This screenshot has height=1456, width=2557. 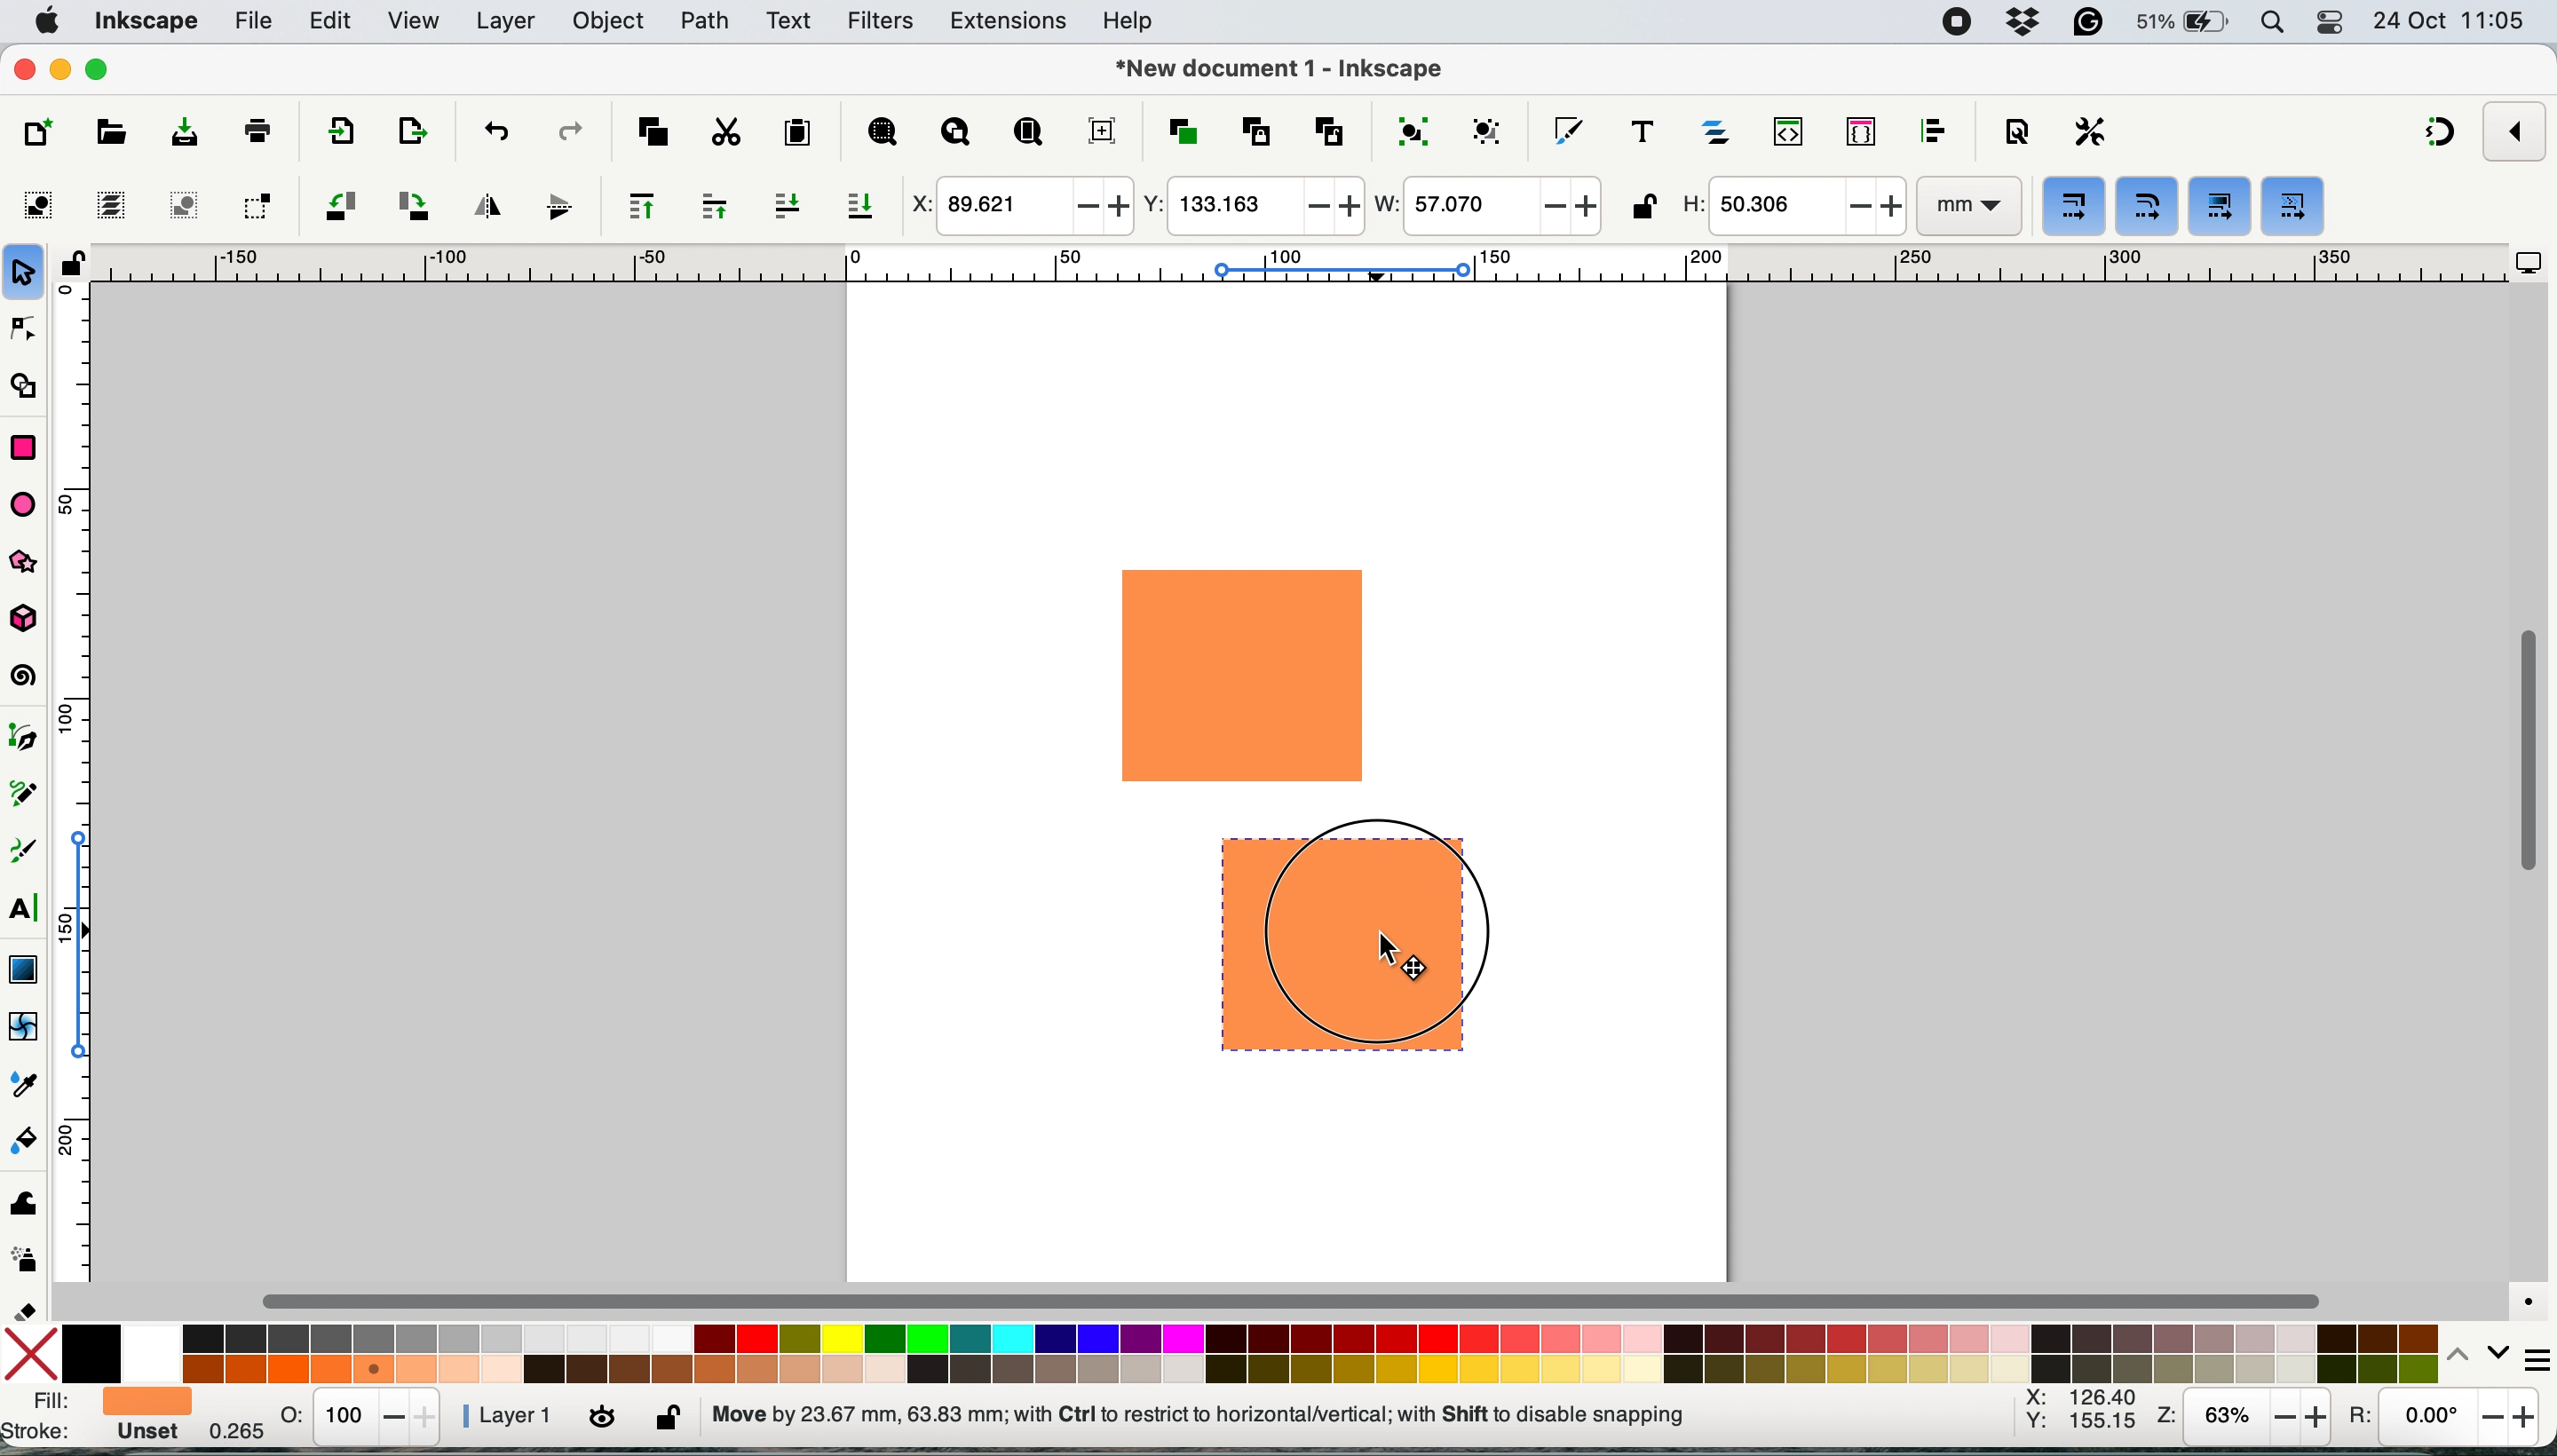 I want to click on text, so click(x=790, y=21).